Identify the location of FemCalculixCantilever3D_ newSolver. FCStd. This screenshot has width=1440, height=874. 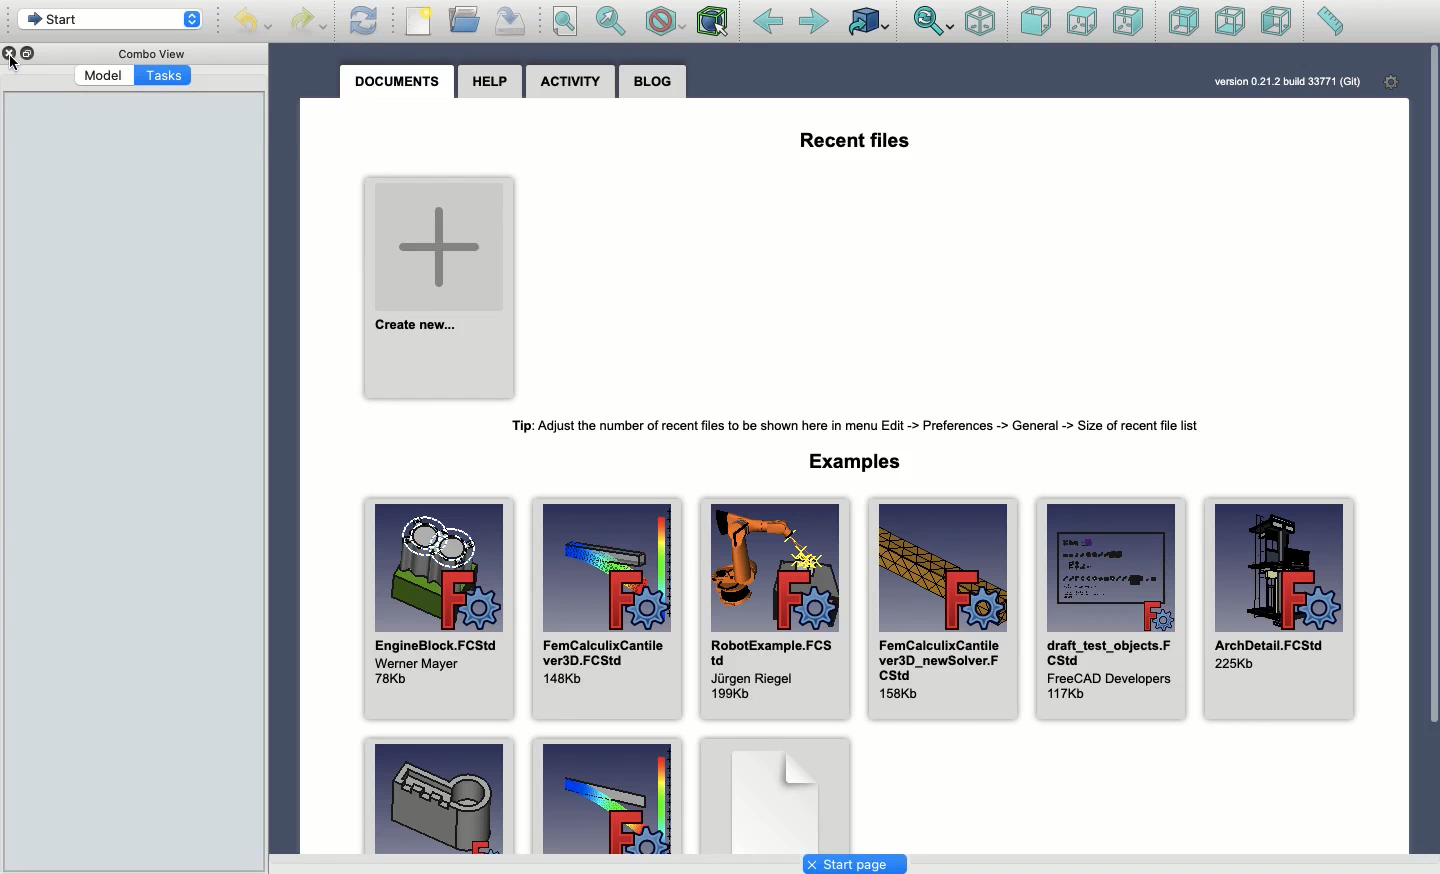
(946, 611).